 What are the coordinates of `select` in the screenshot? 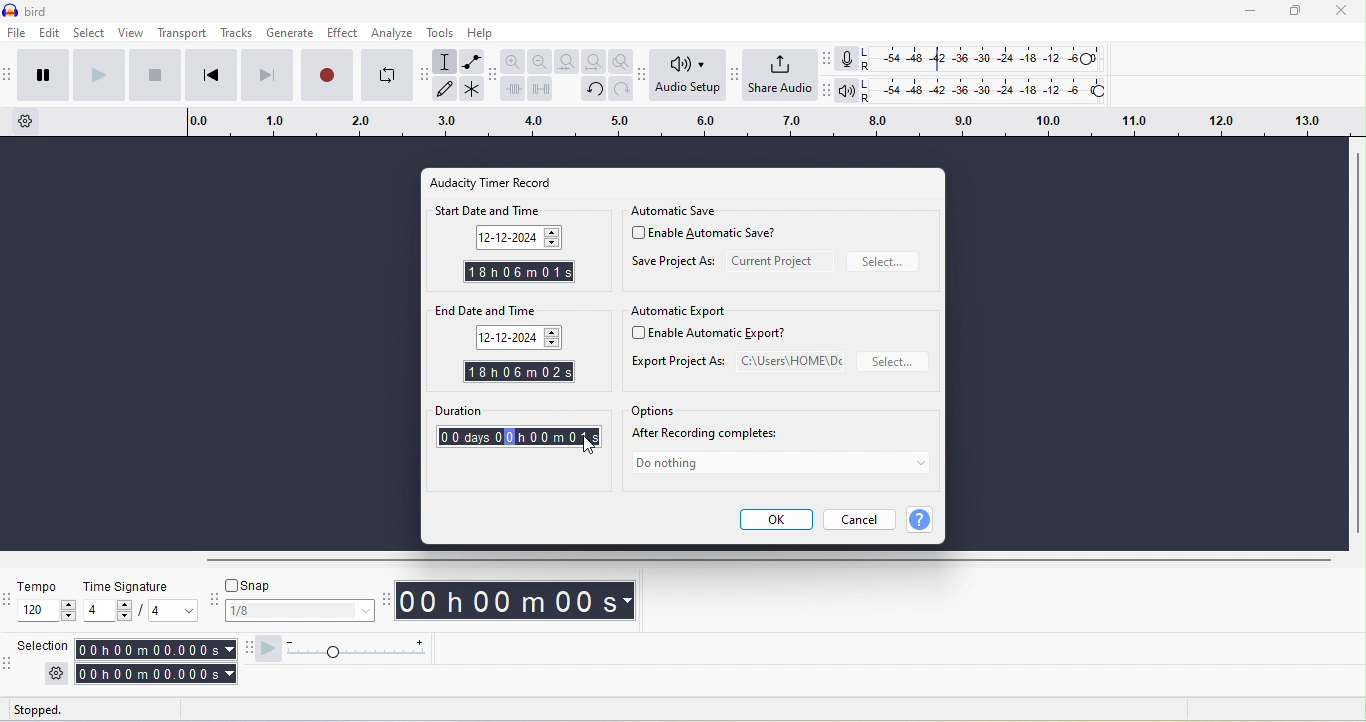 It's located at (91, 34).